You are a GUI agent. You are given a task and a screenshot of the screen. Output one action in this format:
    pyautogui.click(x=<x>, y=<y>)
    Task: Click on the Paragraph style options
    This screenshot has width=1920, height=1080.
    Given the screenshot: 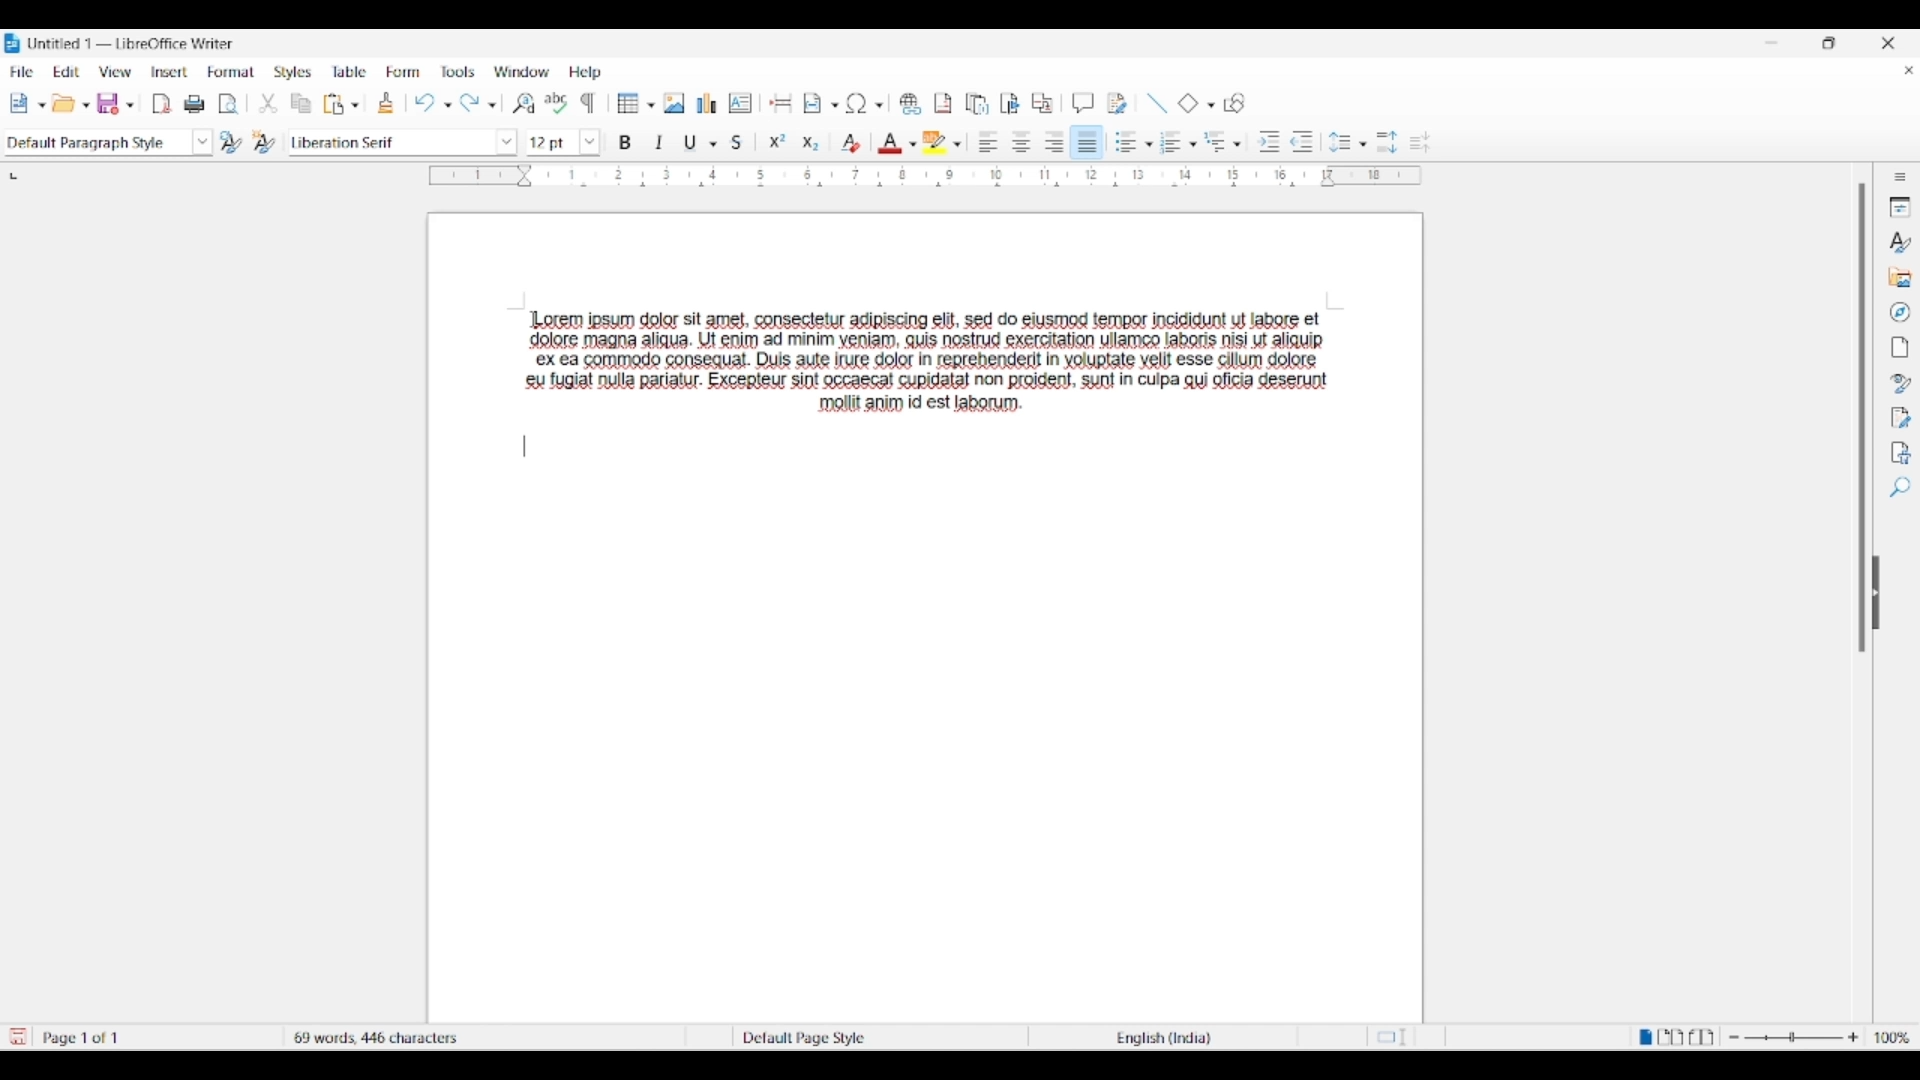 What is the action you would take?
    pyautogui.click(x=203, y=142)
    